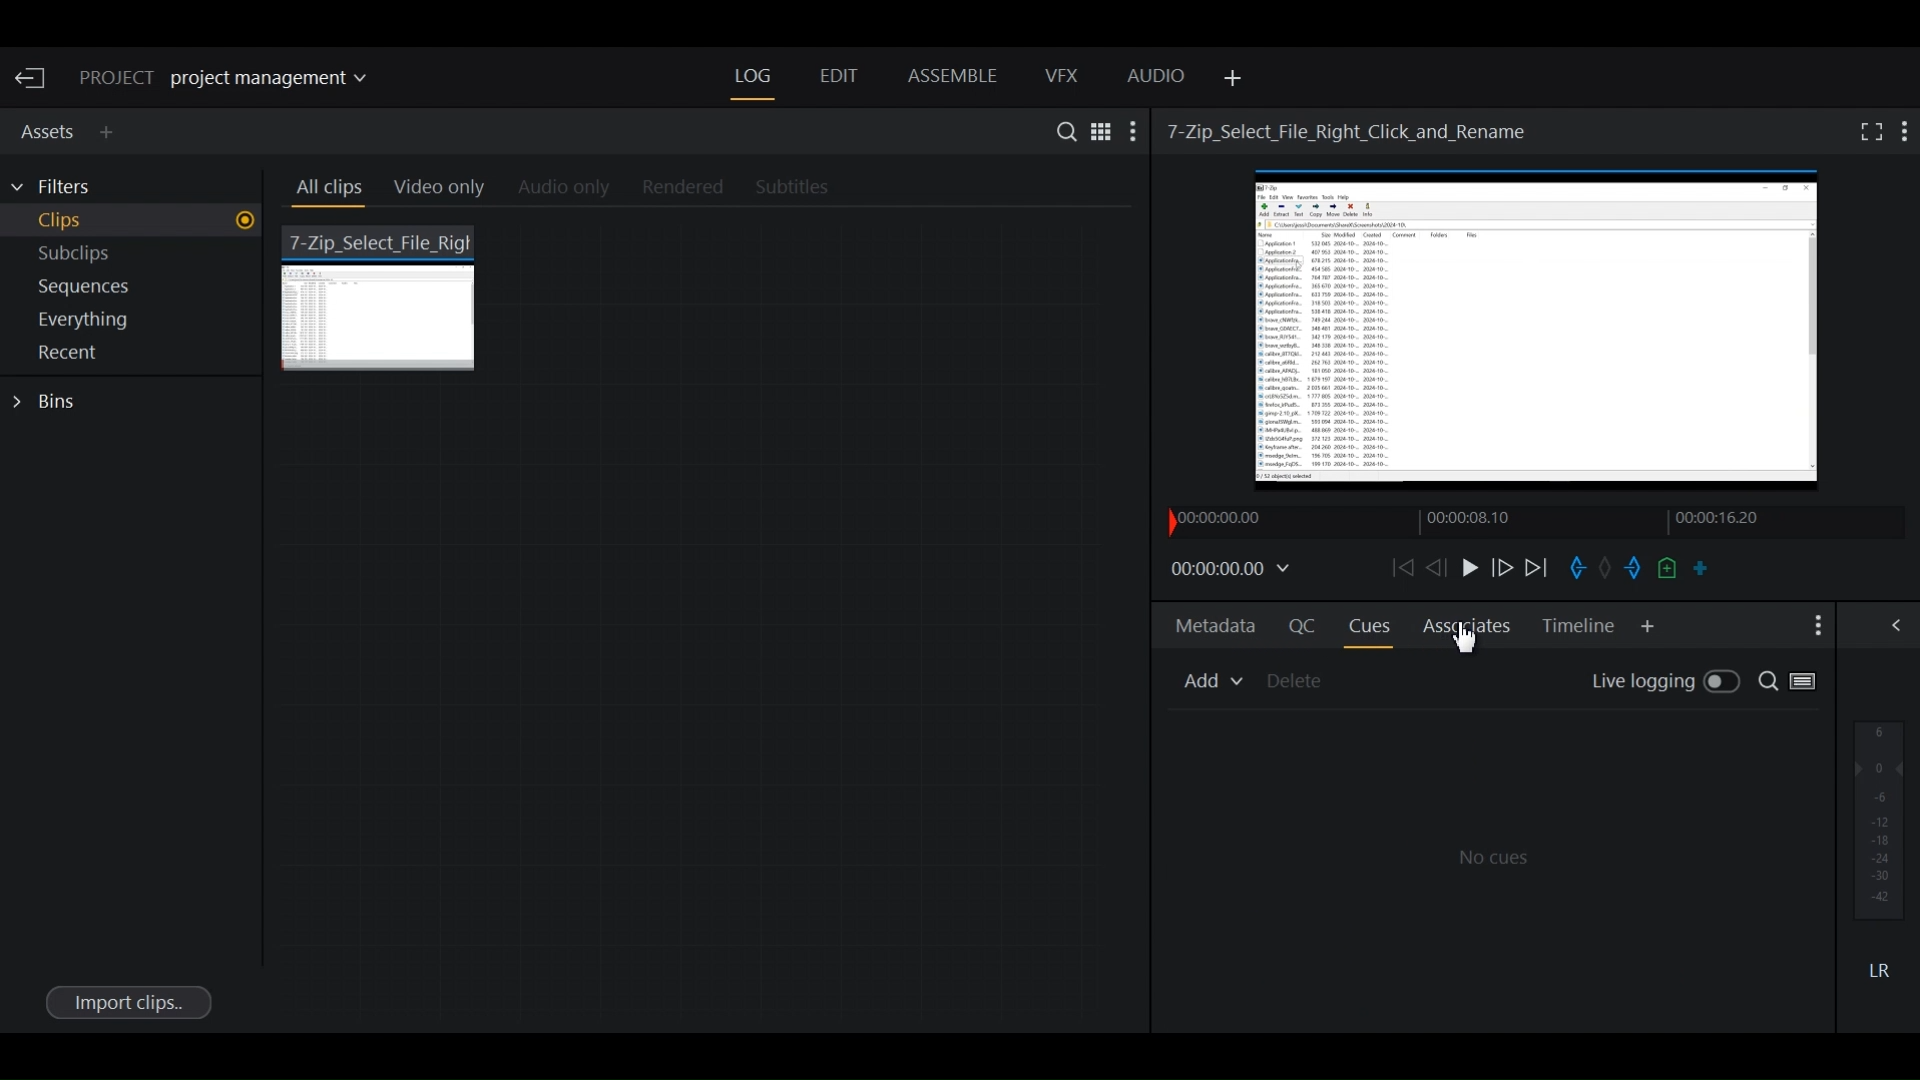 This screenshot has width=1920, height=1080. I want to click on Show settings menu, so click(1906, 130).